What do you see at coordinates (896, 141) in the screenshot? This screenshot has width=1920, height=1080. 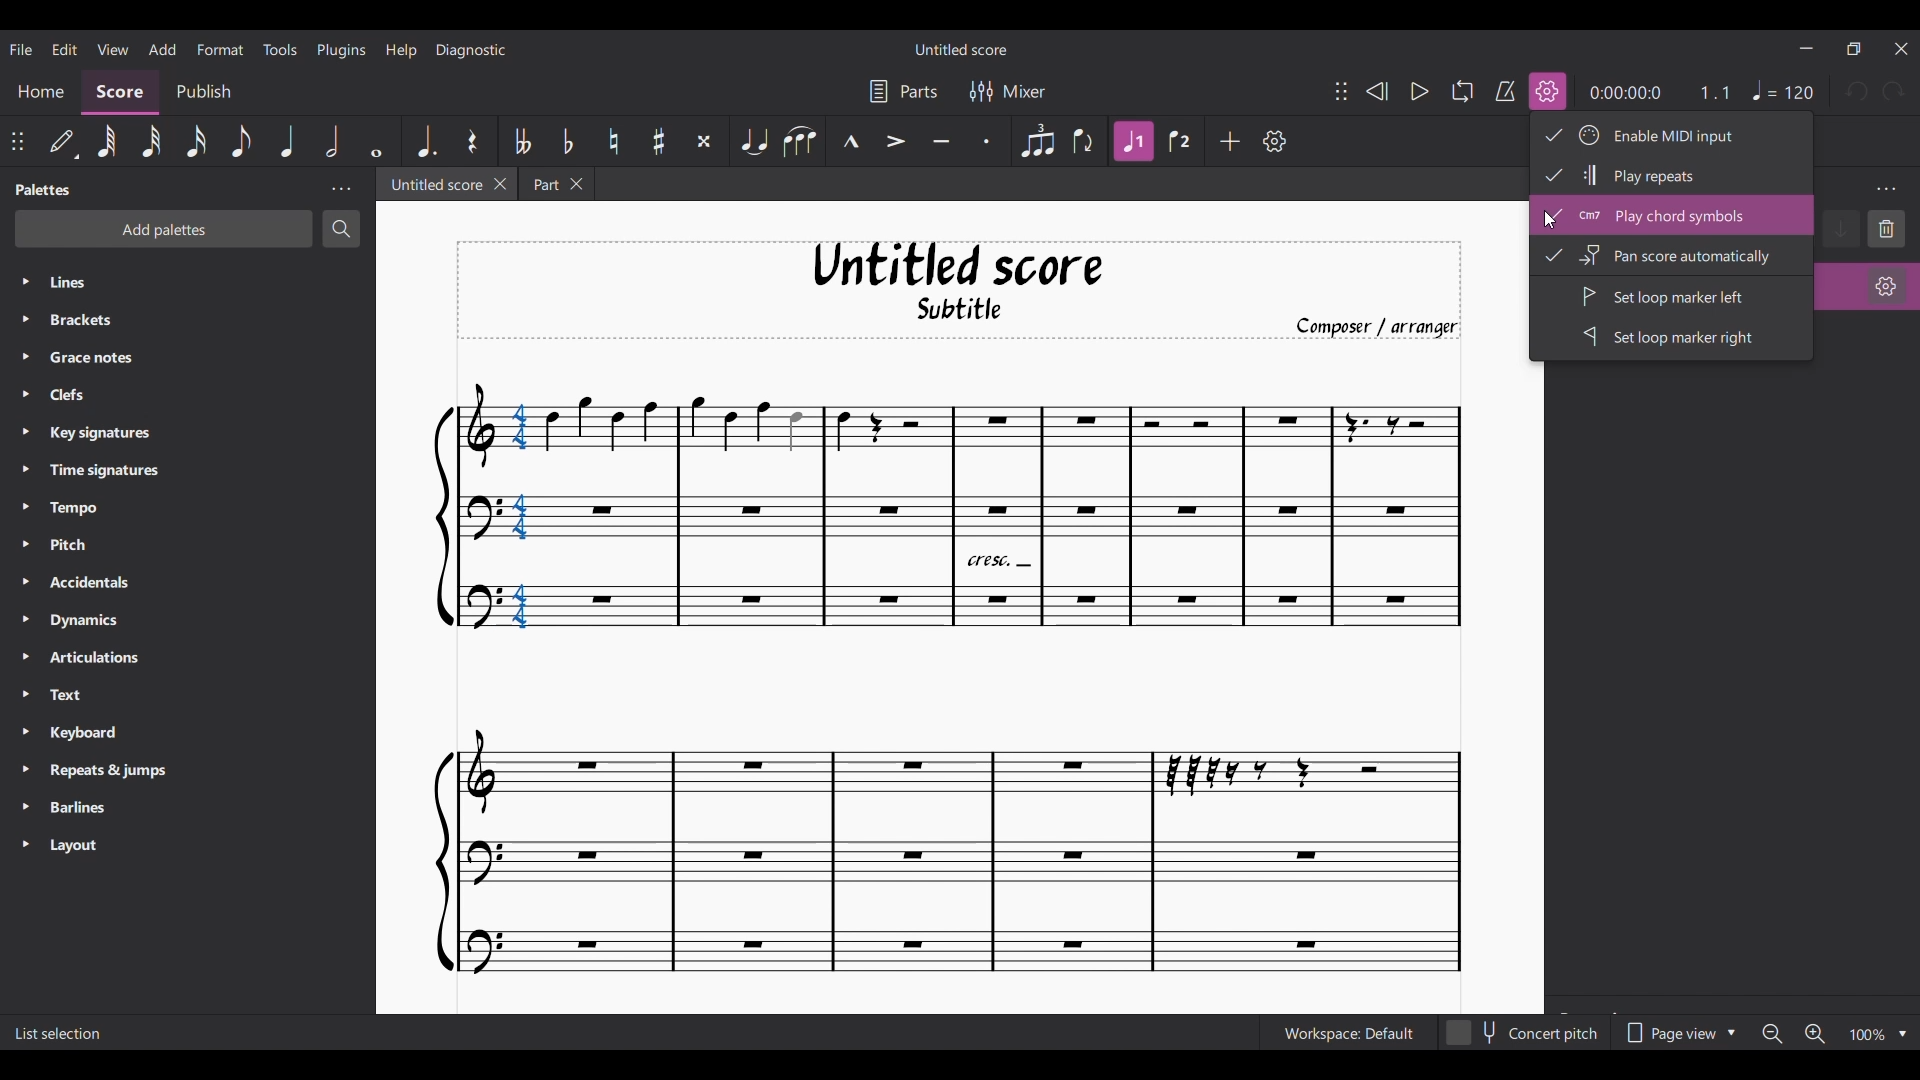 I see `Accent` at bounding box center [896, 141].